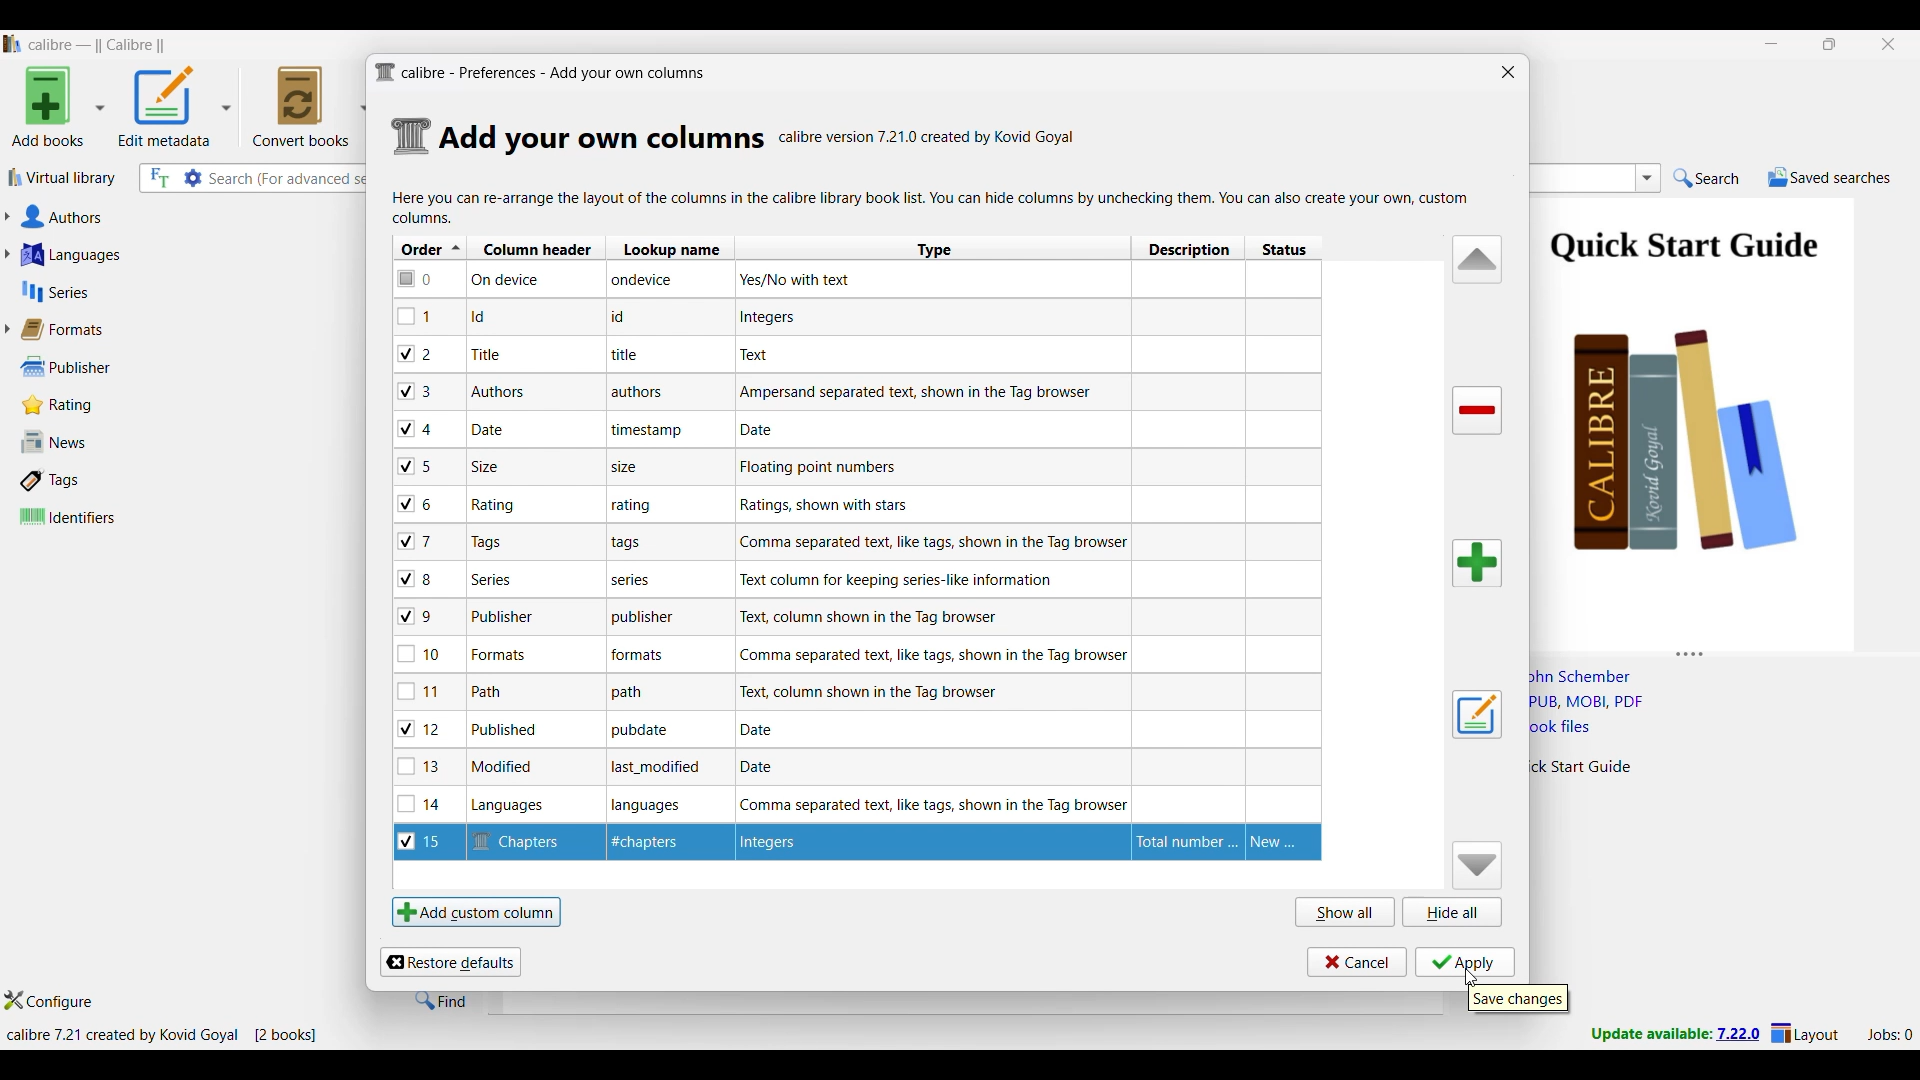 The height and width of the screenshot is (1080, 1920). What do you see at coordinates (1509, 72) in the screenshot?
I see `Close window` at bounding box center [1509, 72].